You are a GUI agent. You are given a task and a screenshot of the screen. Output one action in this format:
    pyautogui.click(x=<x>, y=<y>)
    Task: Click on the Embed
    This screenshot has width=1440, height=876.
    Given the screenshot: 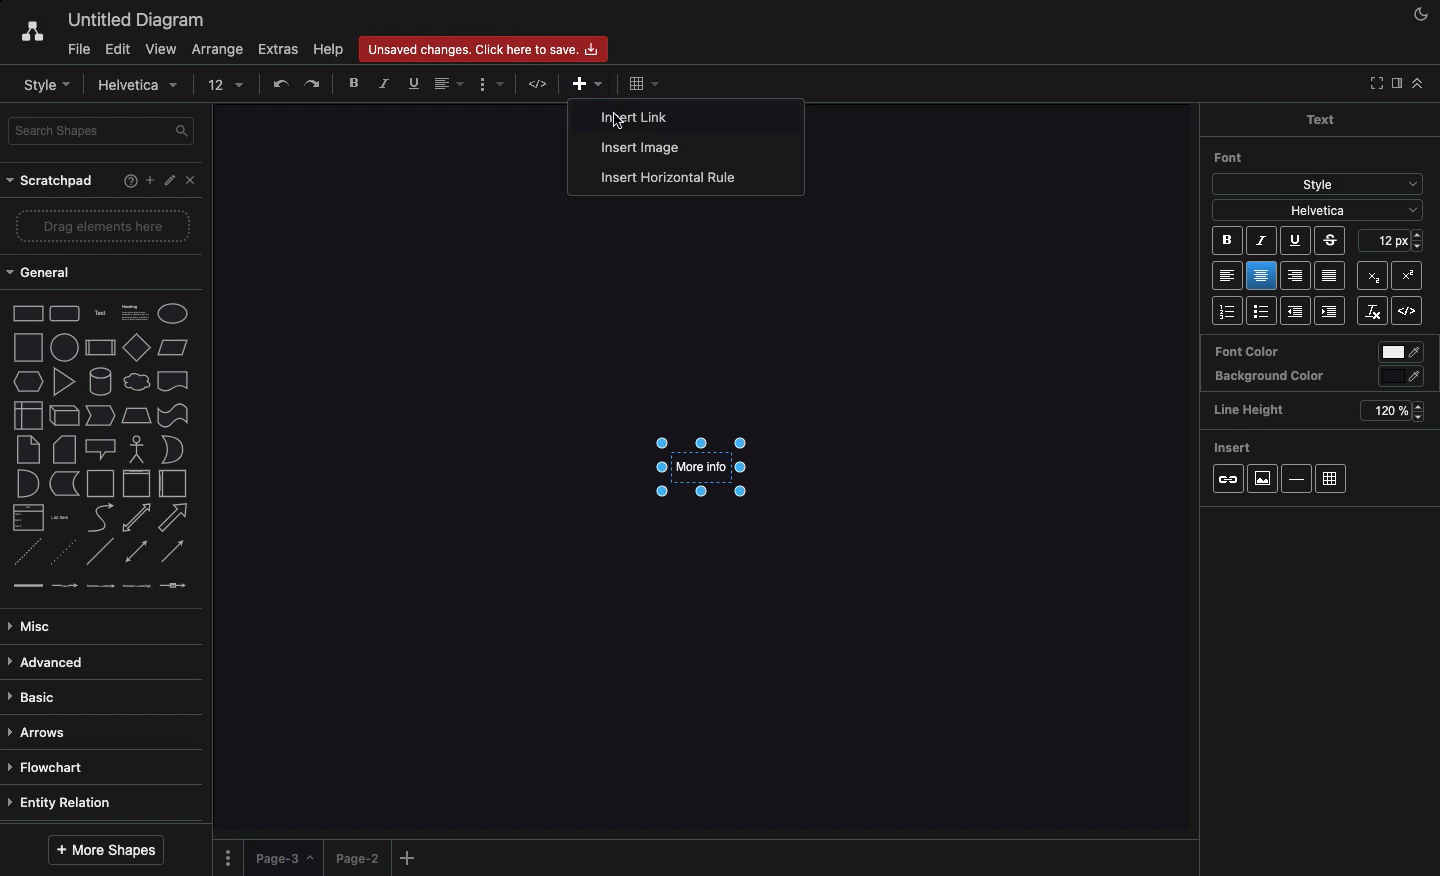 What is the action you would take?
    pyautogui.click(x=1412, y=312)
    